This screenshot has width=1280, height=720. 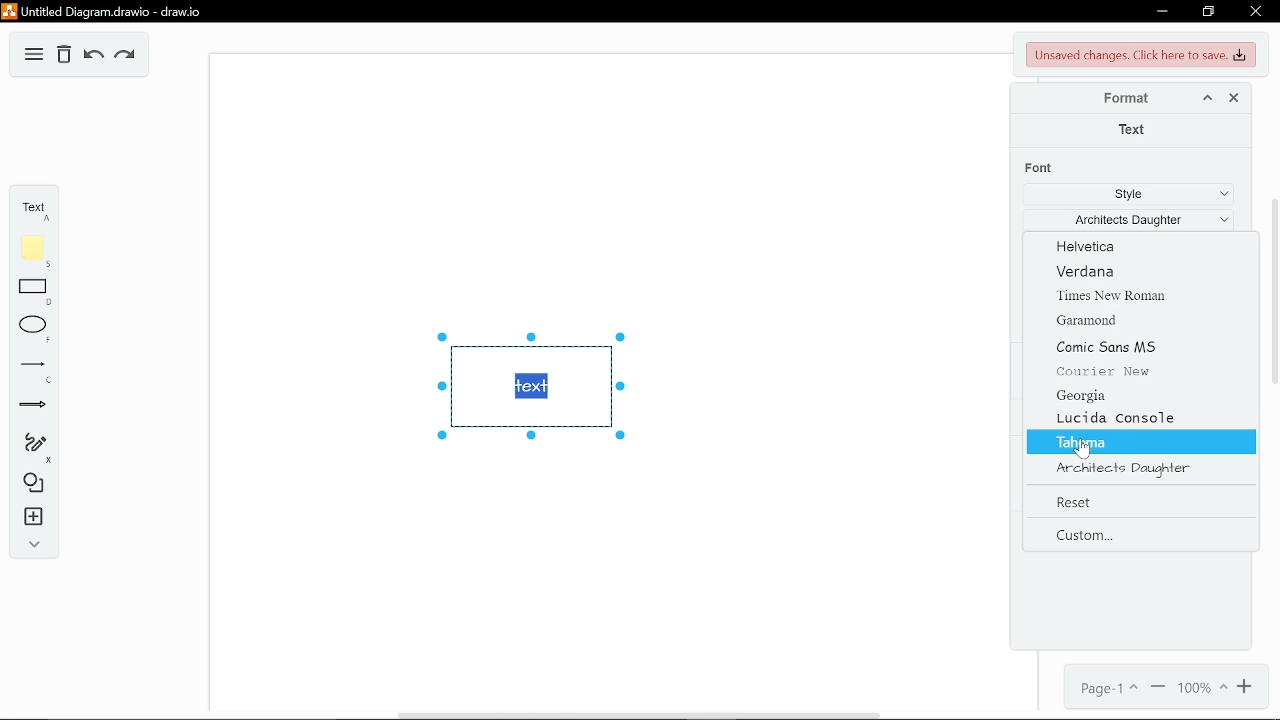 I want to click on shapes, so click(x=29, y=484).